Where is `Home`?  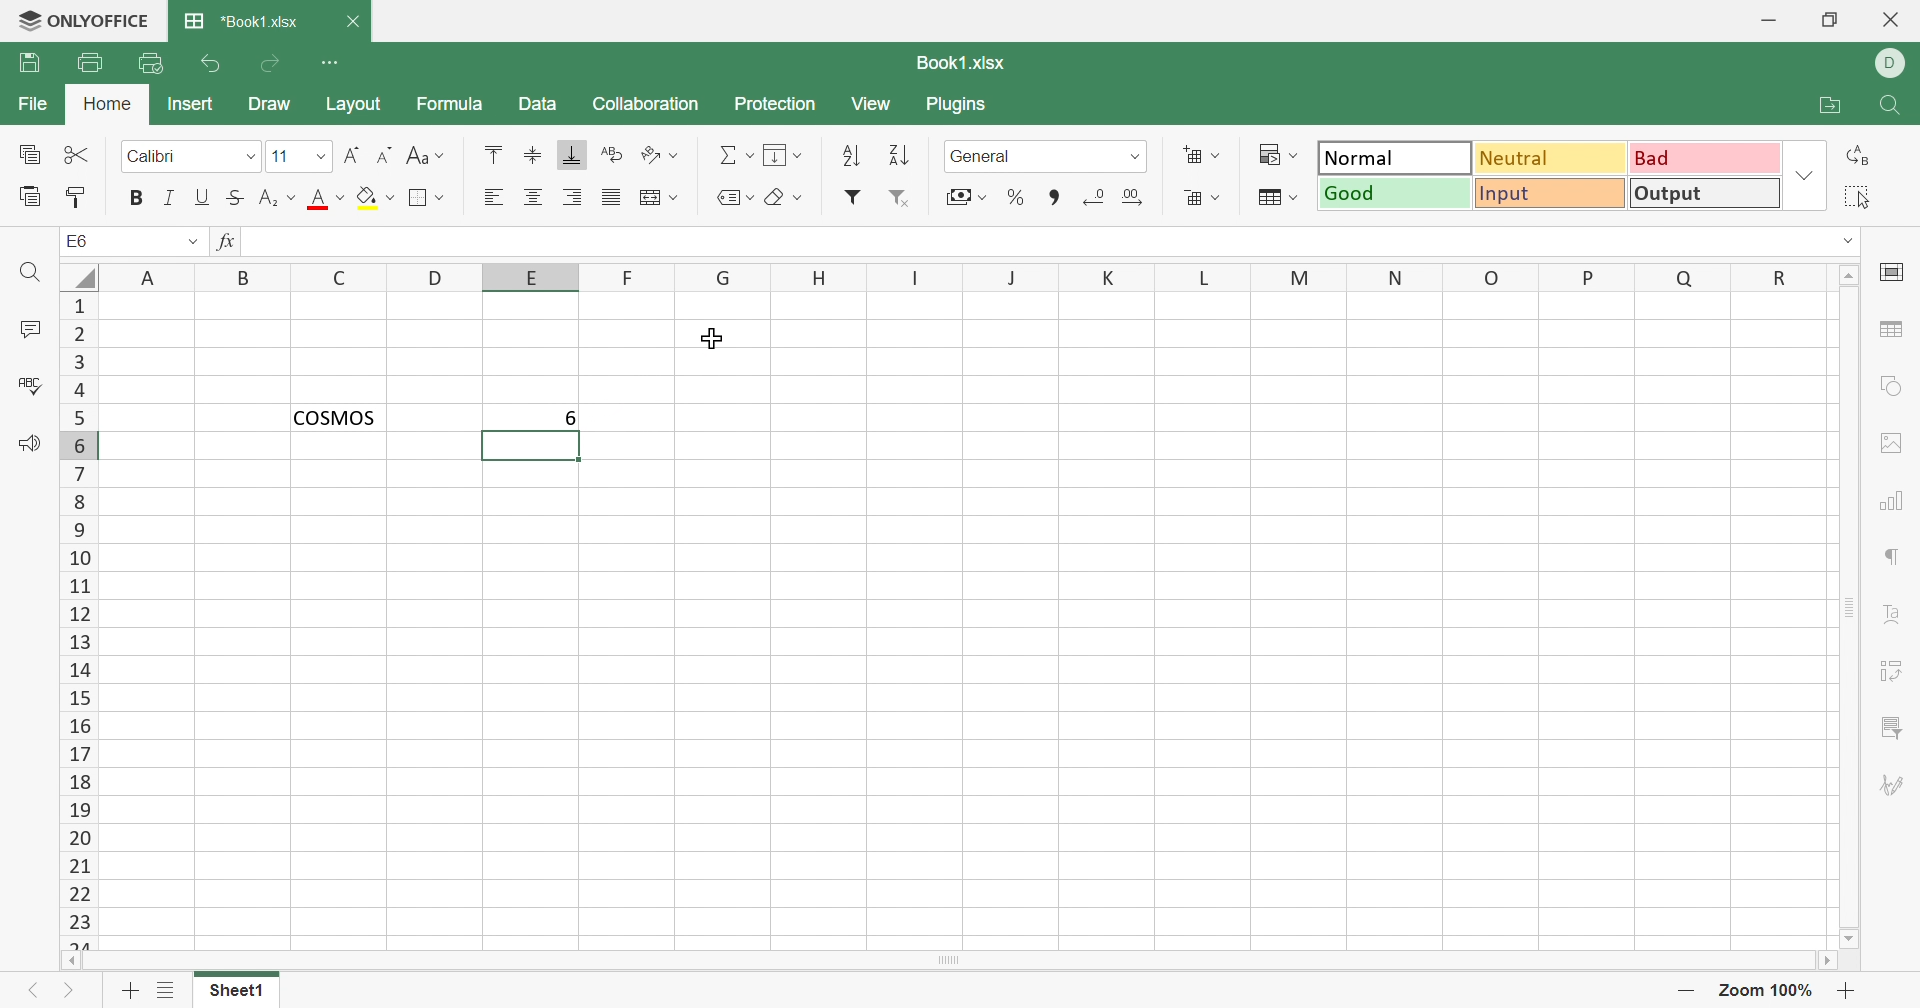 Home is located at coordinates (108, 104).